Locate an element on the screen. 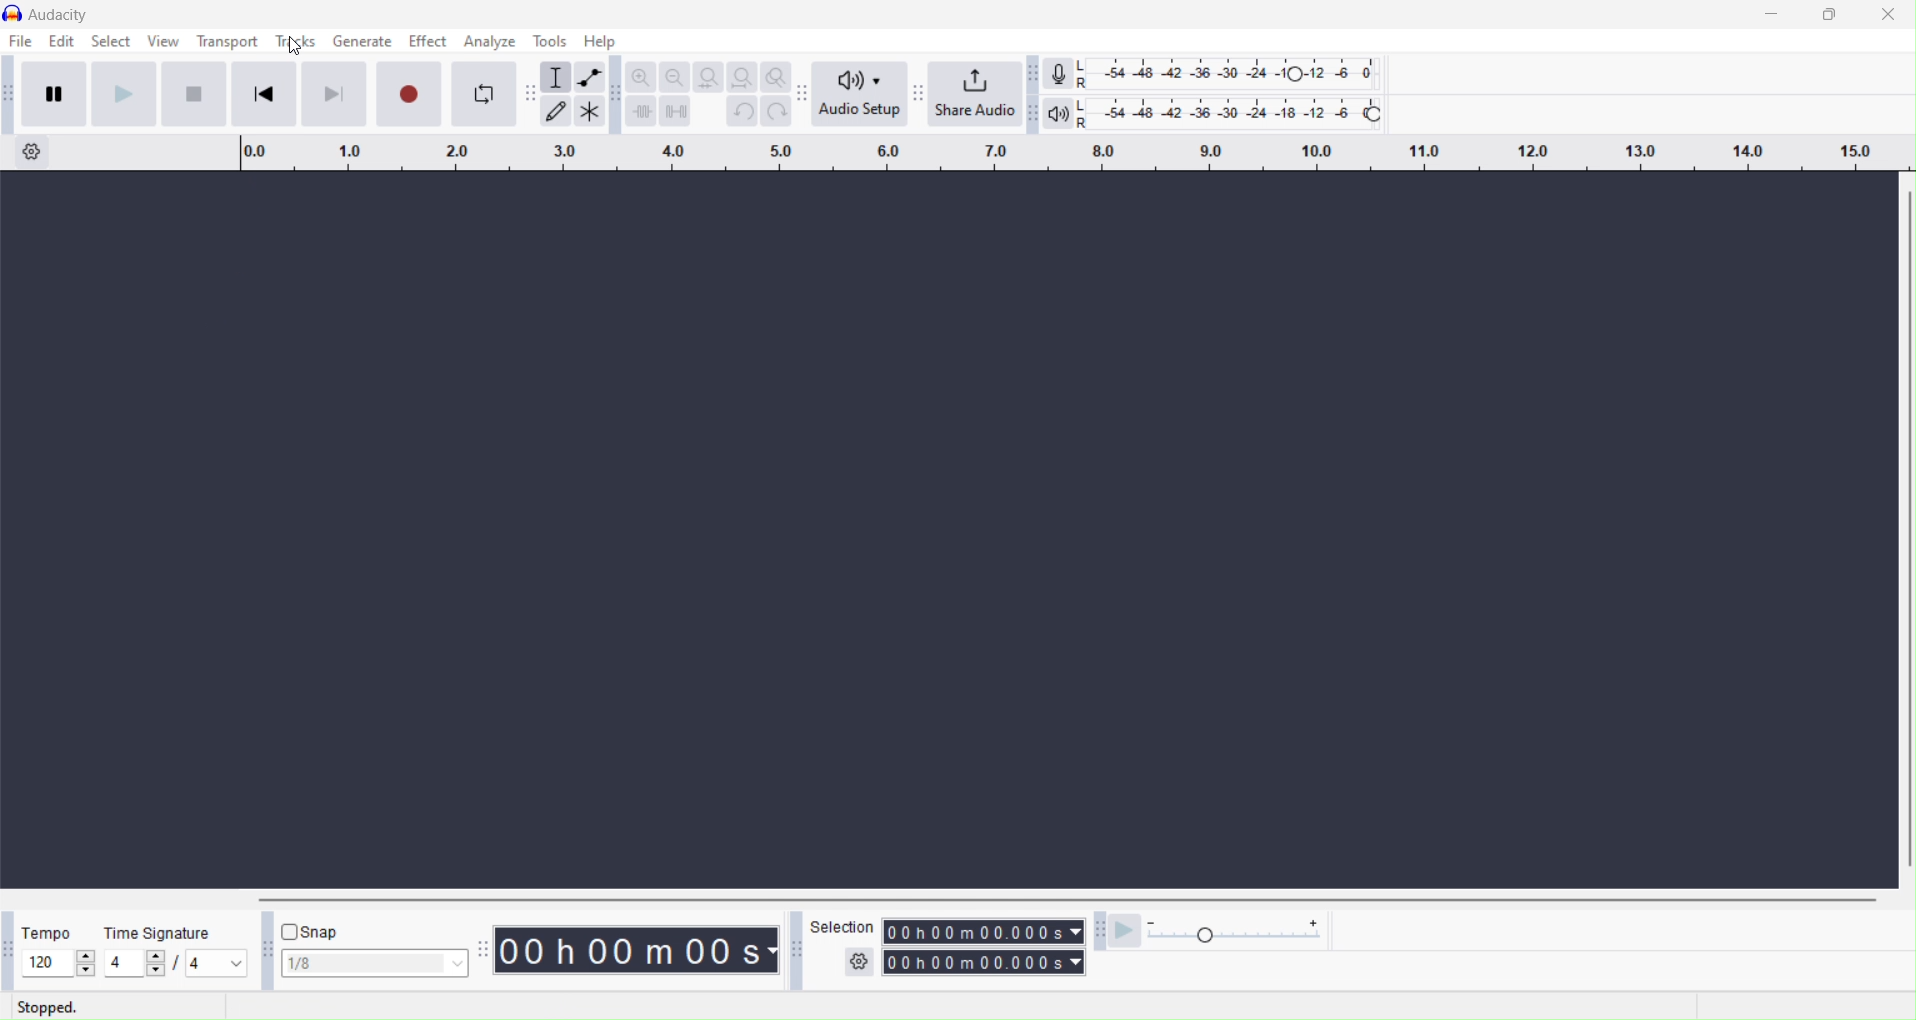 This screenshot has width=1916, height=1020. Audio setup is located at coordinates (861, 95).